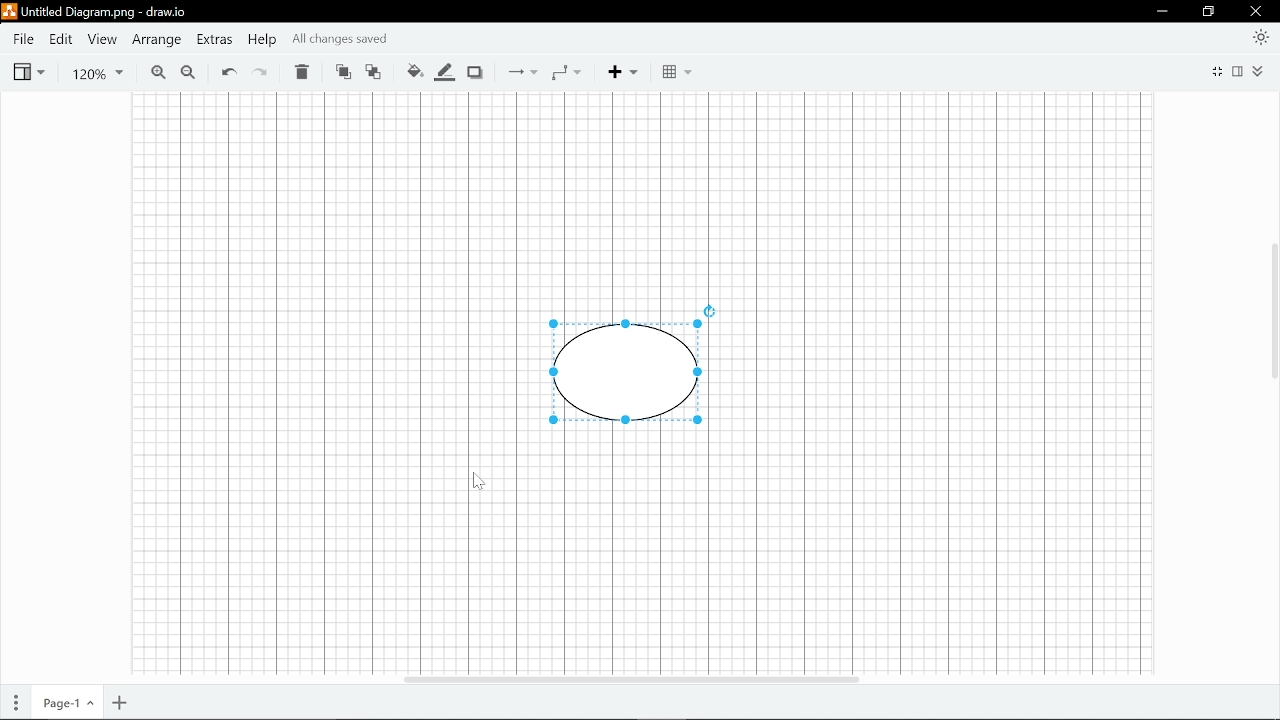 This screenshot has width=1280, height=720. Describe the element at coordinates (121, 701) in the screenshot. I see `Add page` at that location.